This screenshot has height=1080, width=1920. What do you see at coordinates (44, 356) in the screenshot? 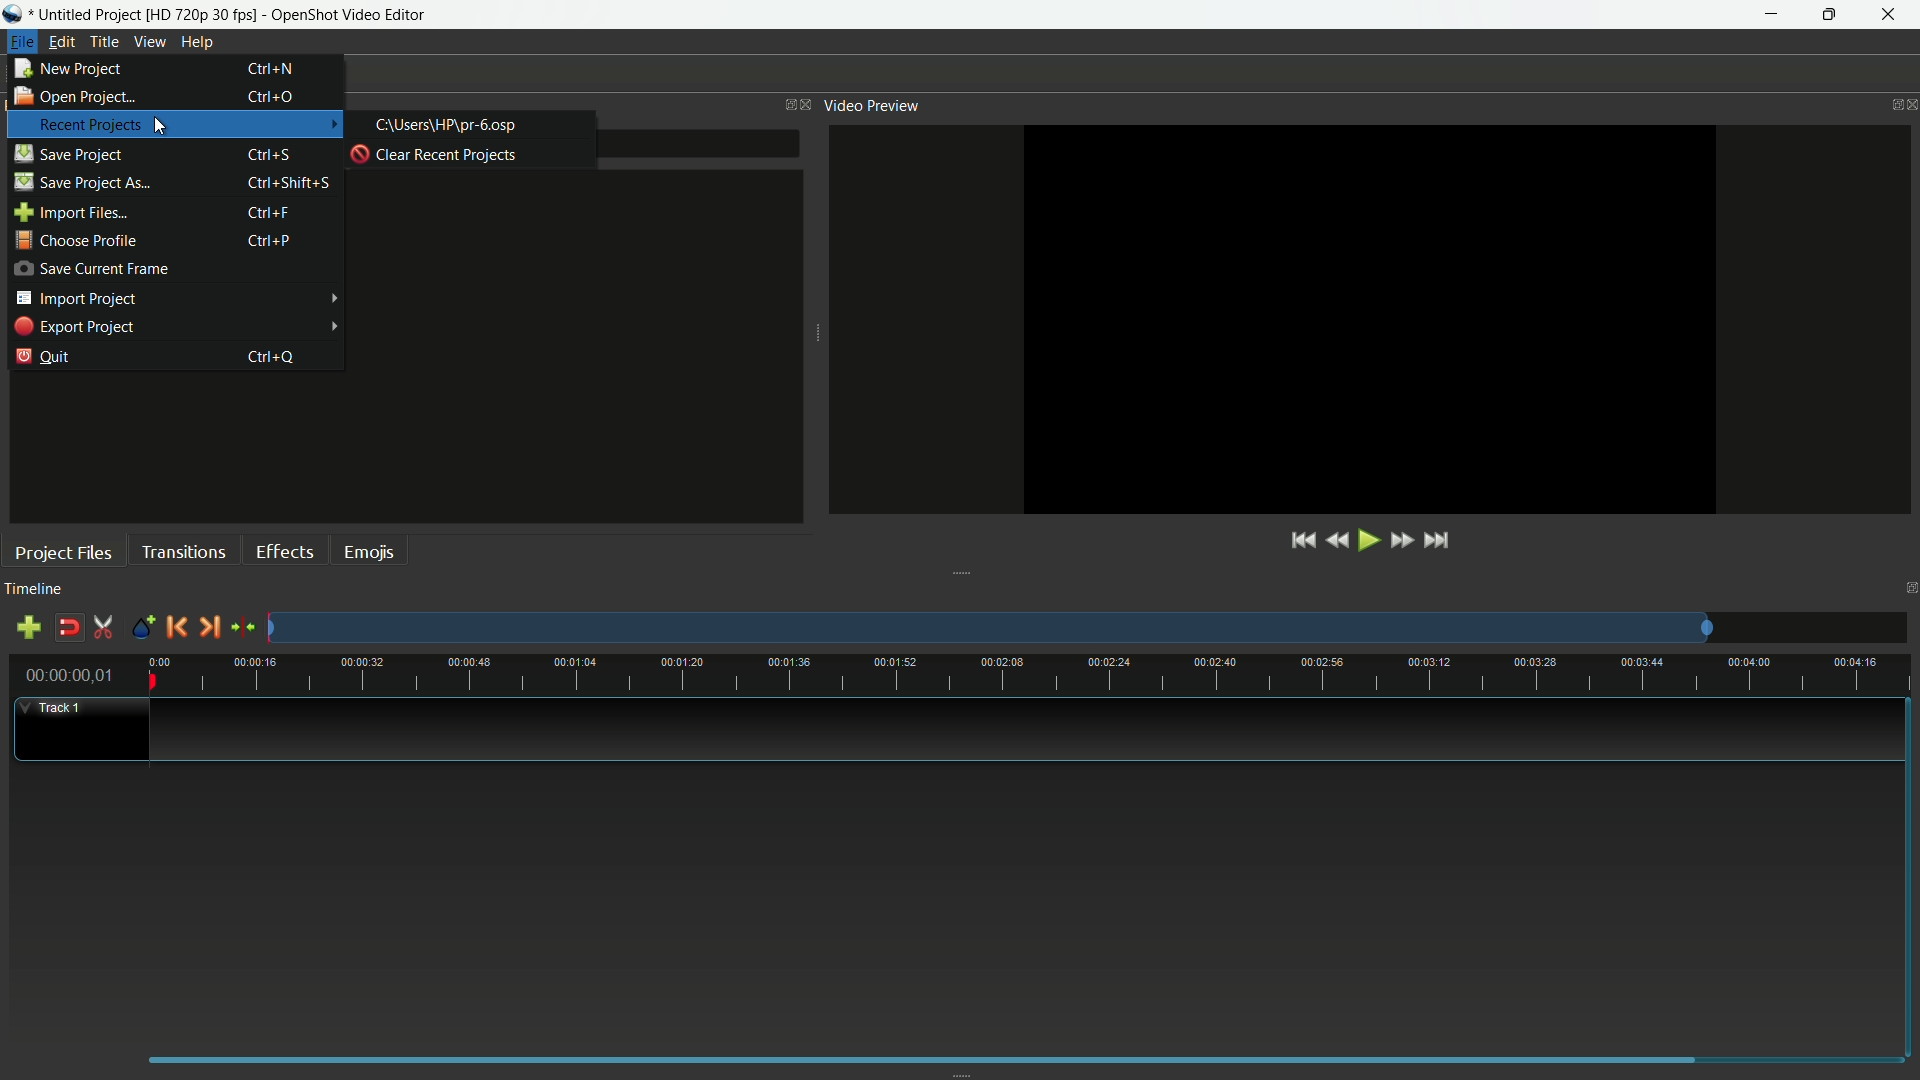
I see `quit` at bounding box center [44, 356].